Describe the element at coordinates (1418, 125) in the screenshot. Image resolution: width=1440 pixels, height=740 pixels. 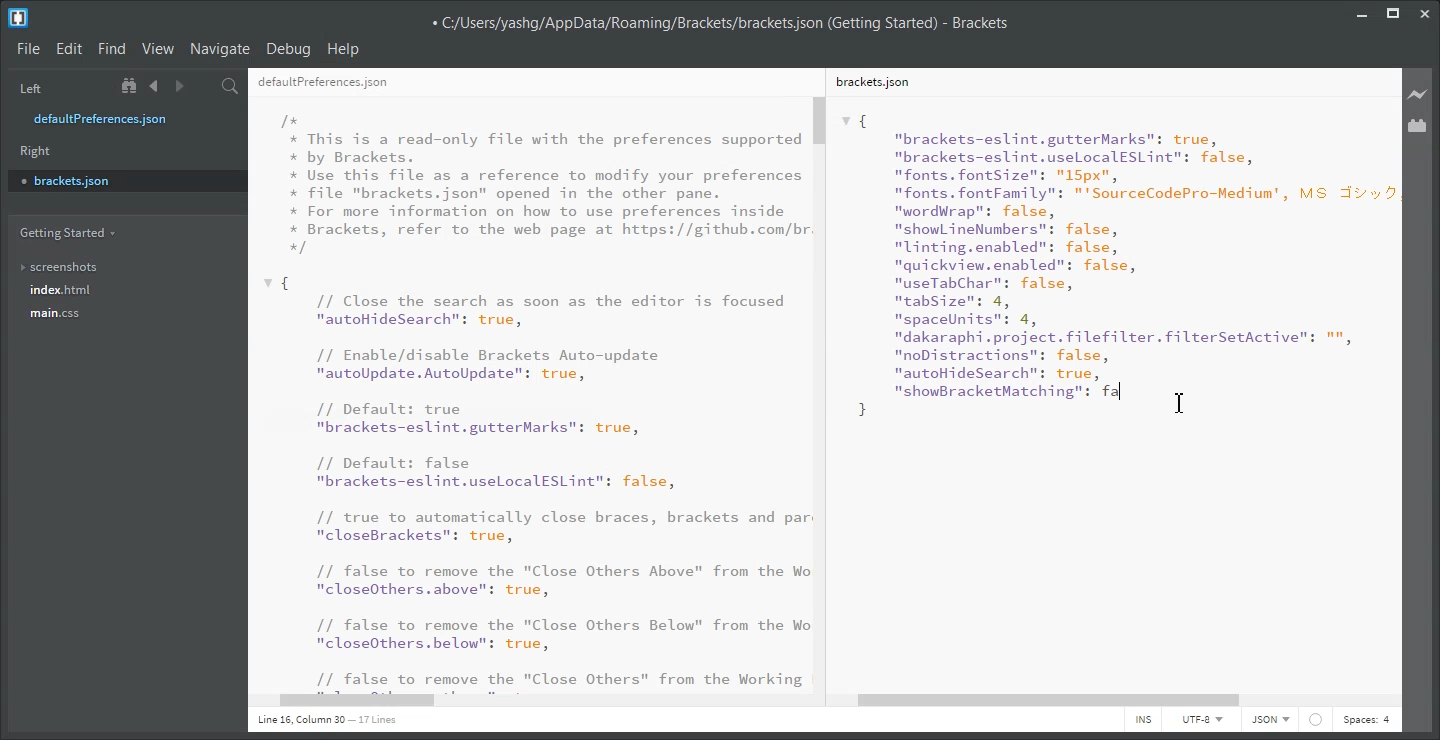
I see `Extension Manager` at that location.